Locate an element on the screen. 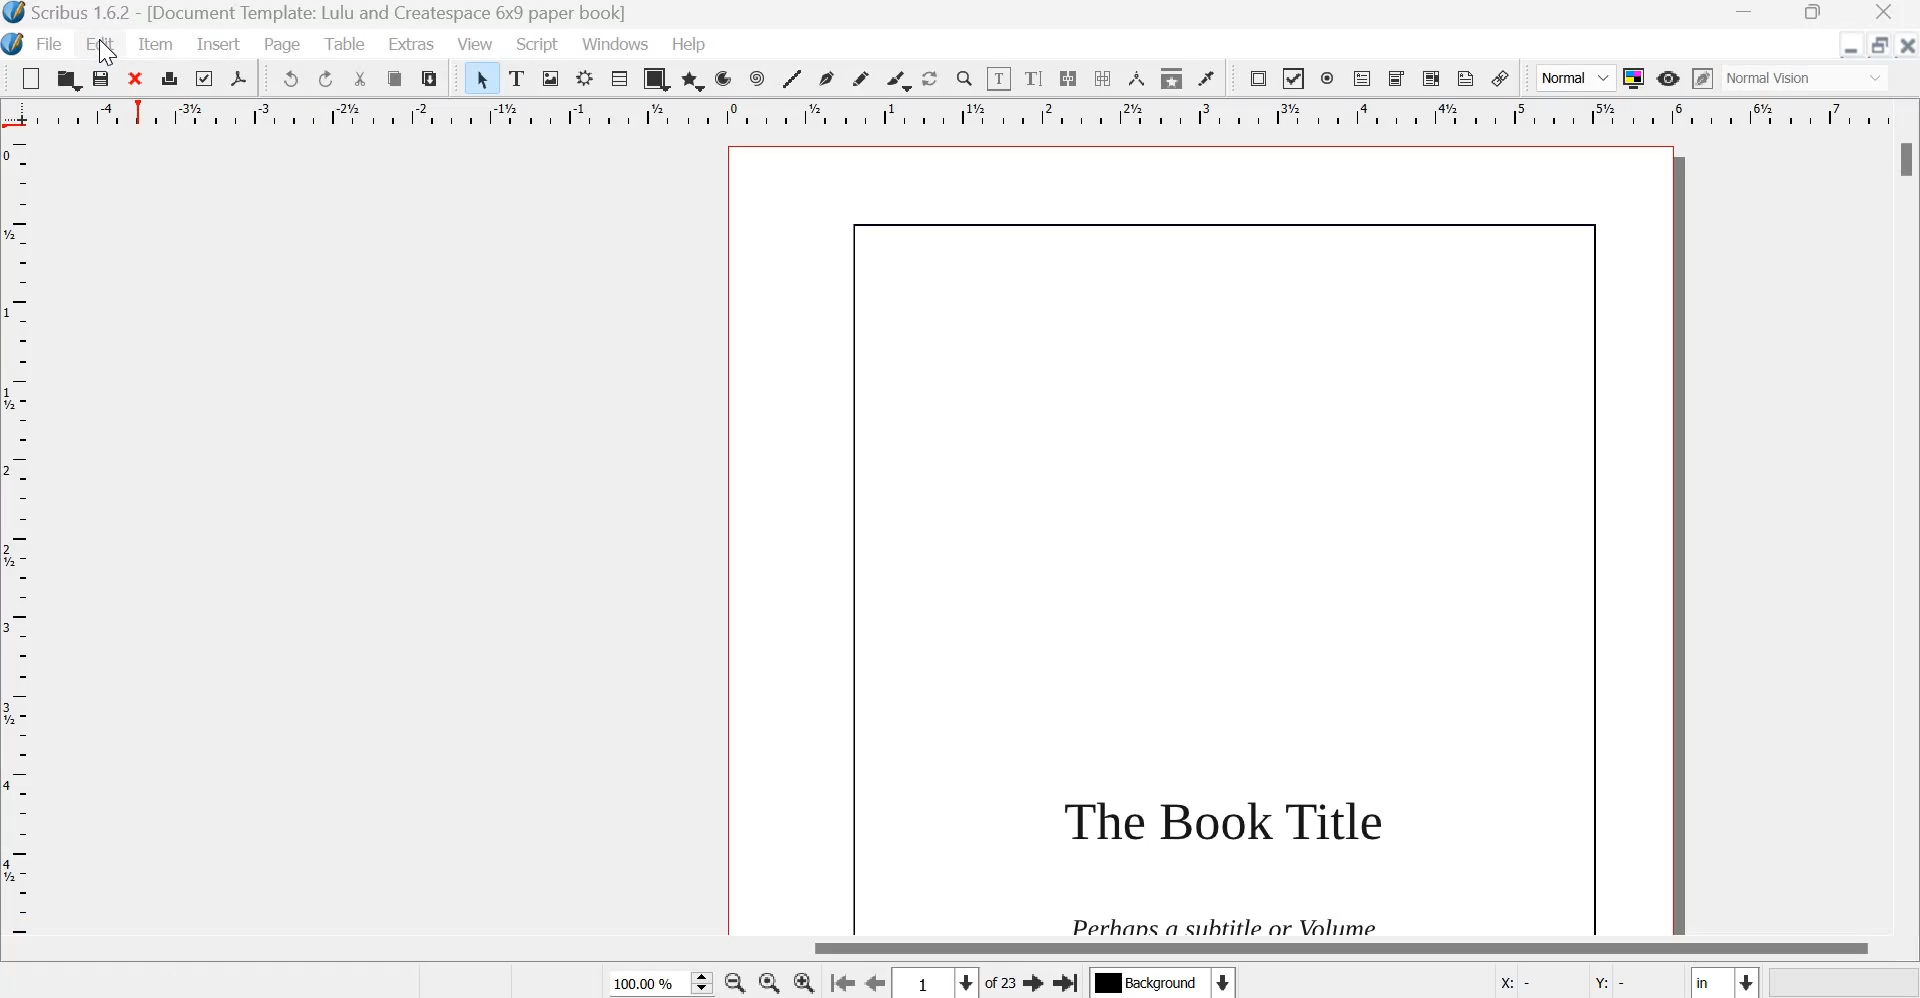  PDF push button is located at coordinates (1256, 77).